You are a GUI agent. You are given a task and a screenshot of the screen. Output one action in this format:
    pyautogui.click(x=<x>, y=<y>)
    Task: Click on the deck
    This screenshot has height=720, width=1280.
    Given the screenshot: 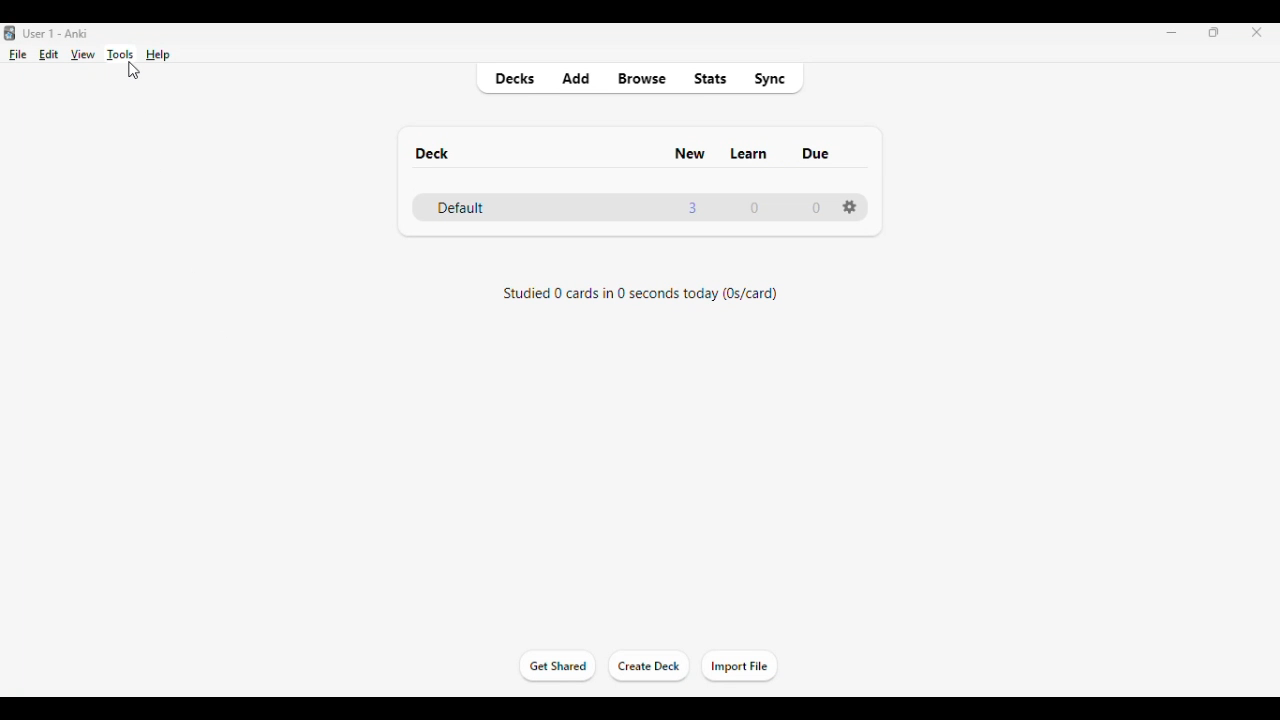 What is the action you would take?
    pyautogui.click(x=430, y=153)
    